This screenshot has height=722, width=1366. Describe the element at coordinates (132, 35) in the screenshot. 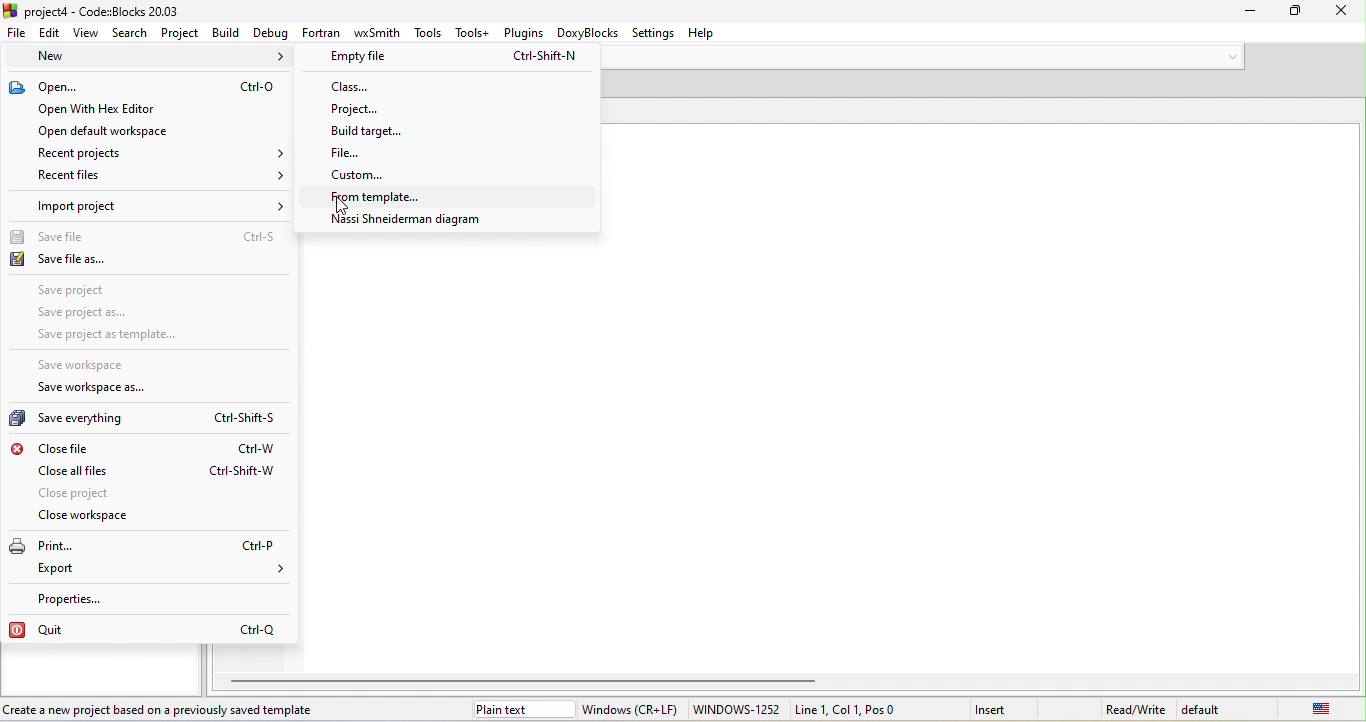

I see `search` at that location.